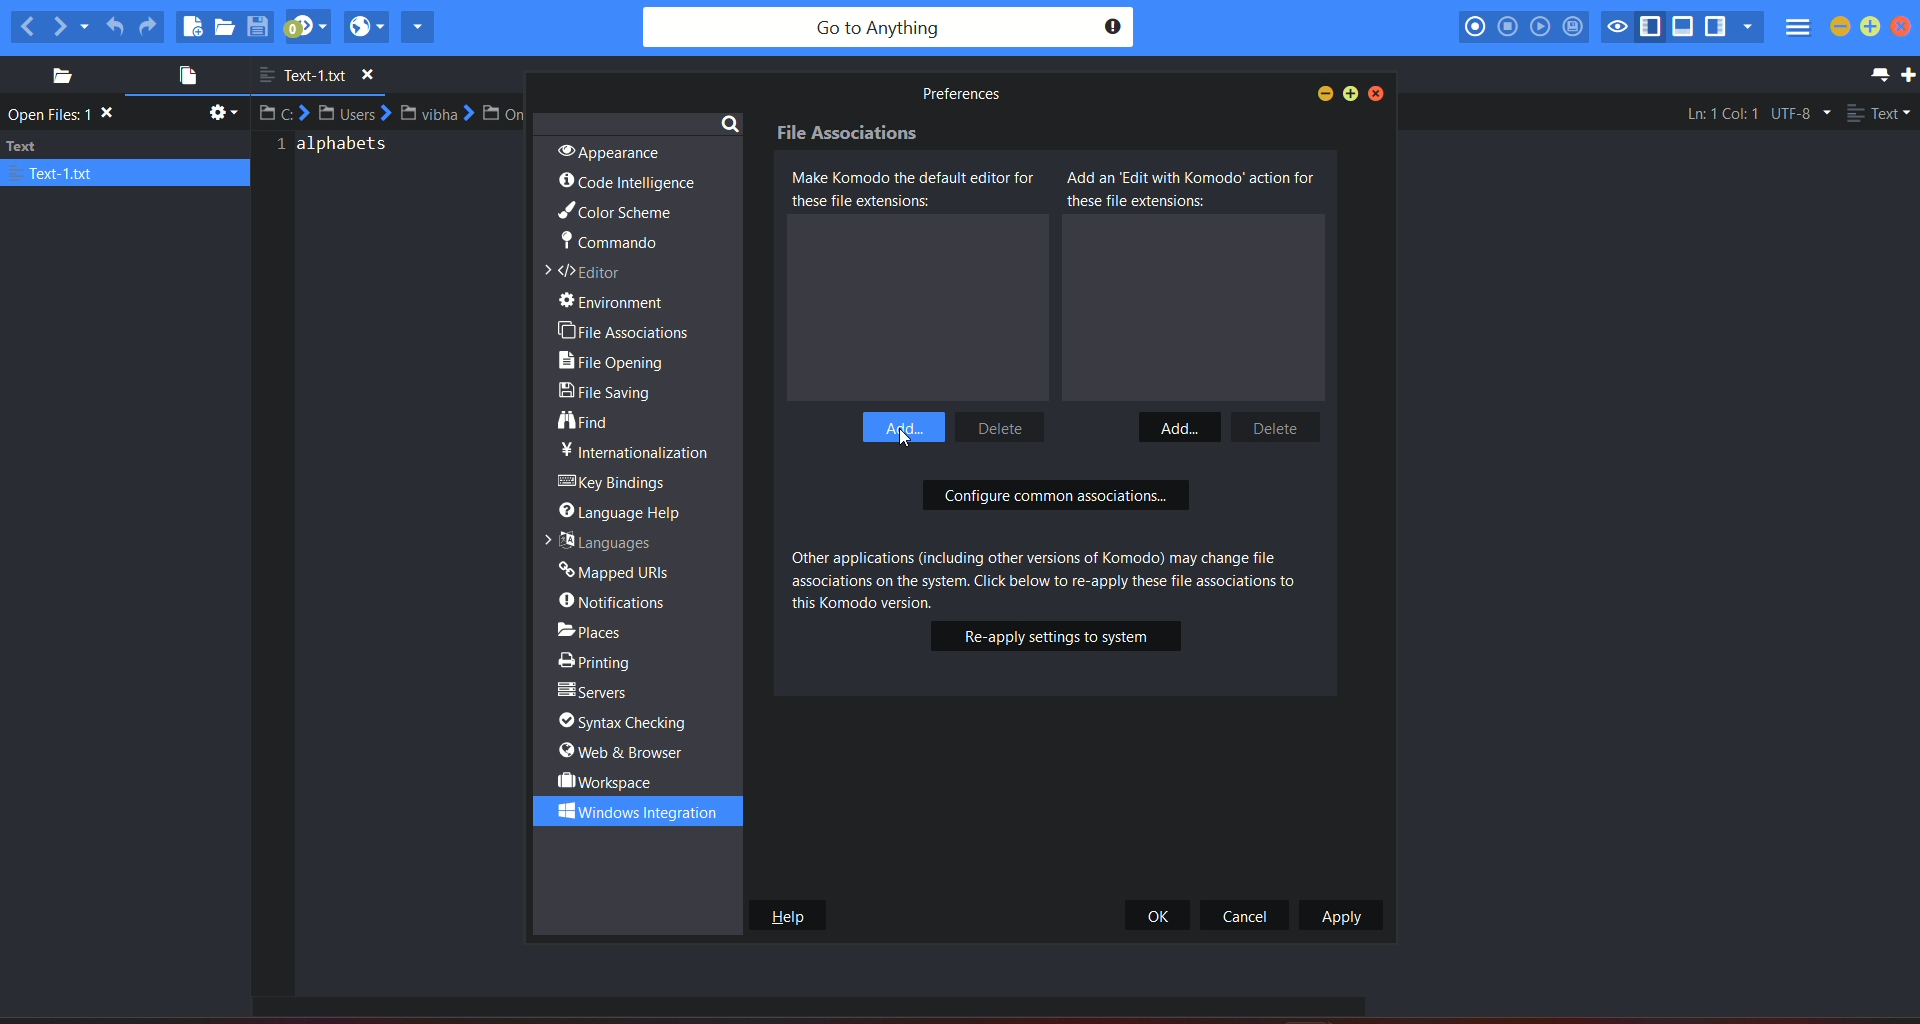 The width and height of the screenshot is (1920, 1024). I want to click on open file, so click(182, 78).